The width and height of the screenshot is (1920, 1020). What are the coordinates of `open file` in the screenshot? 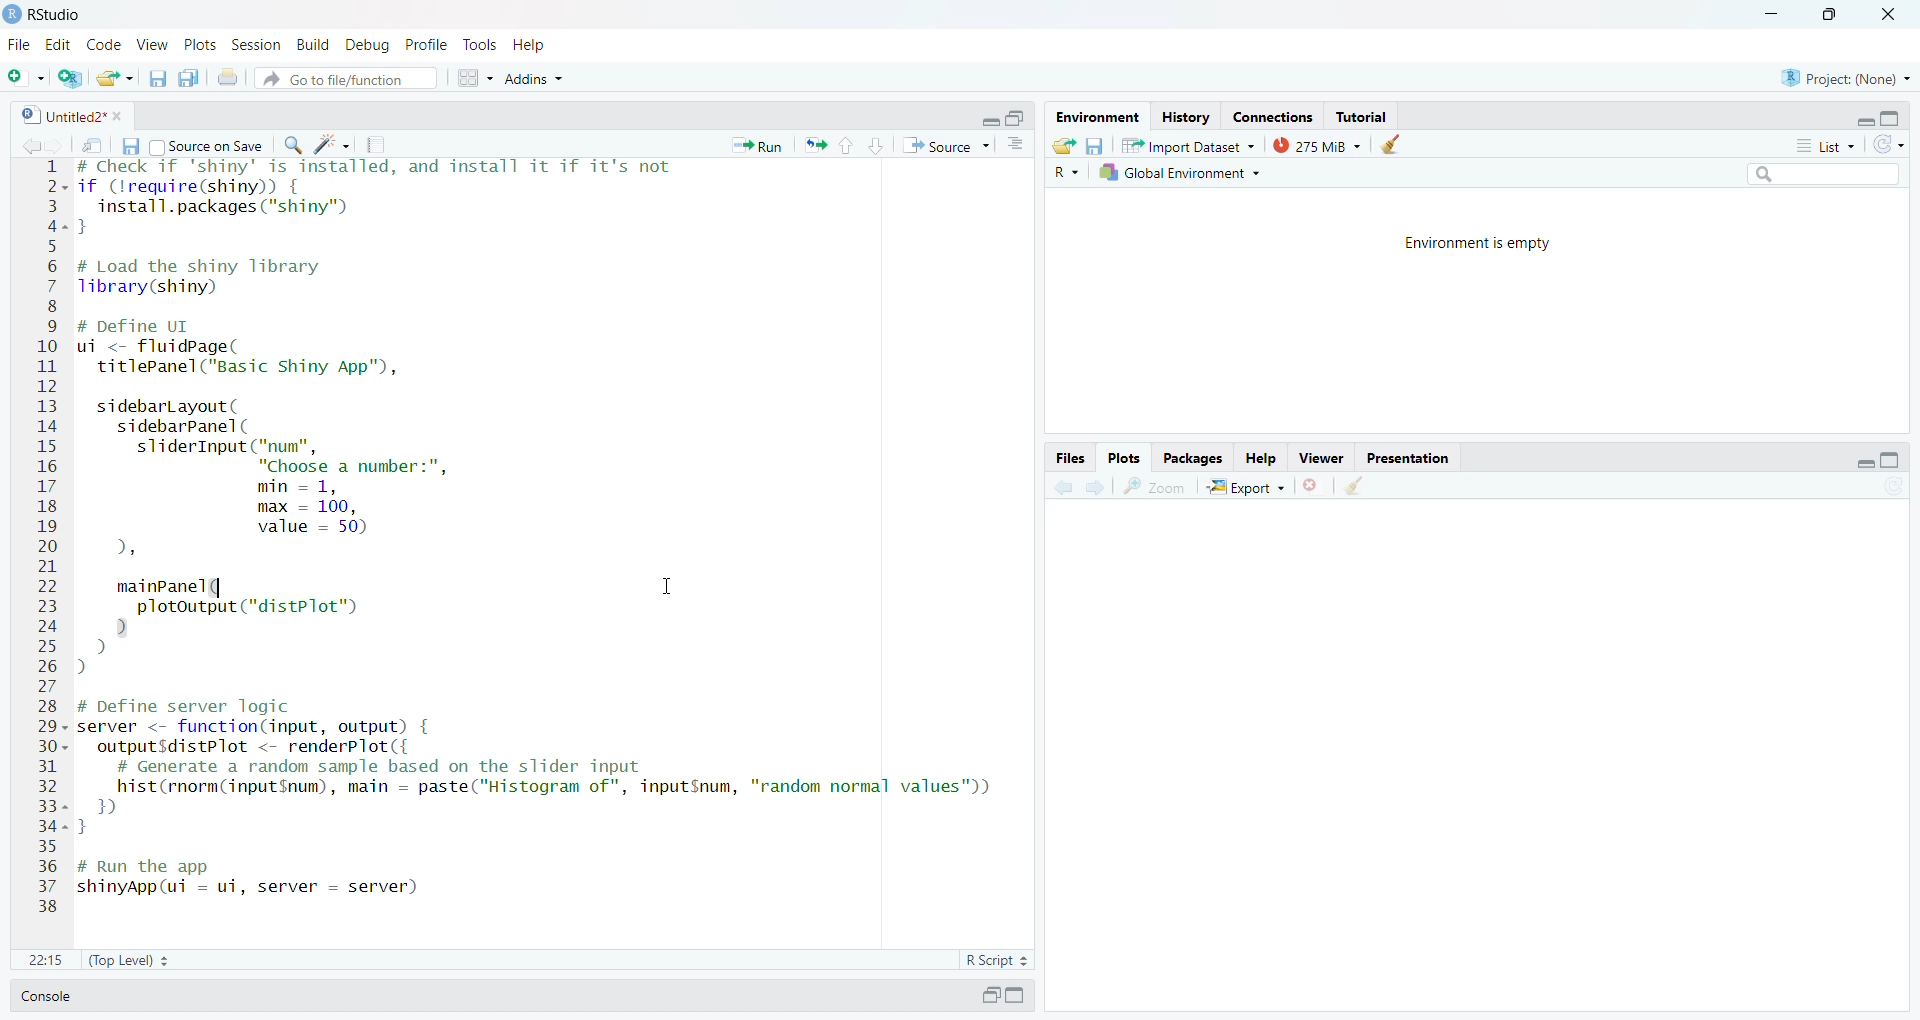 It's located at (117, 79).